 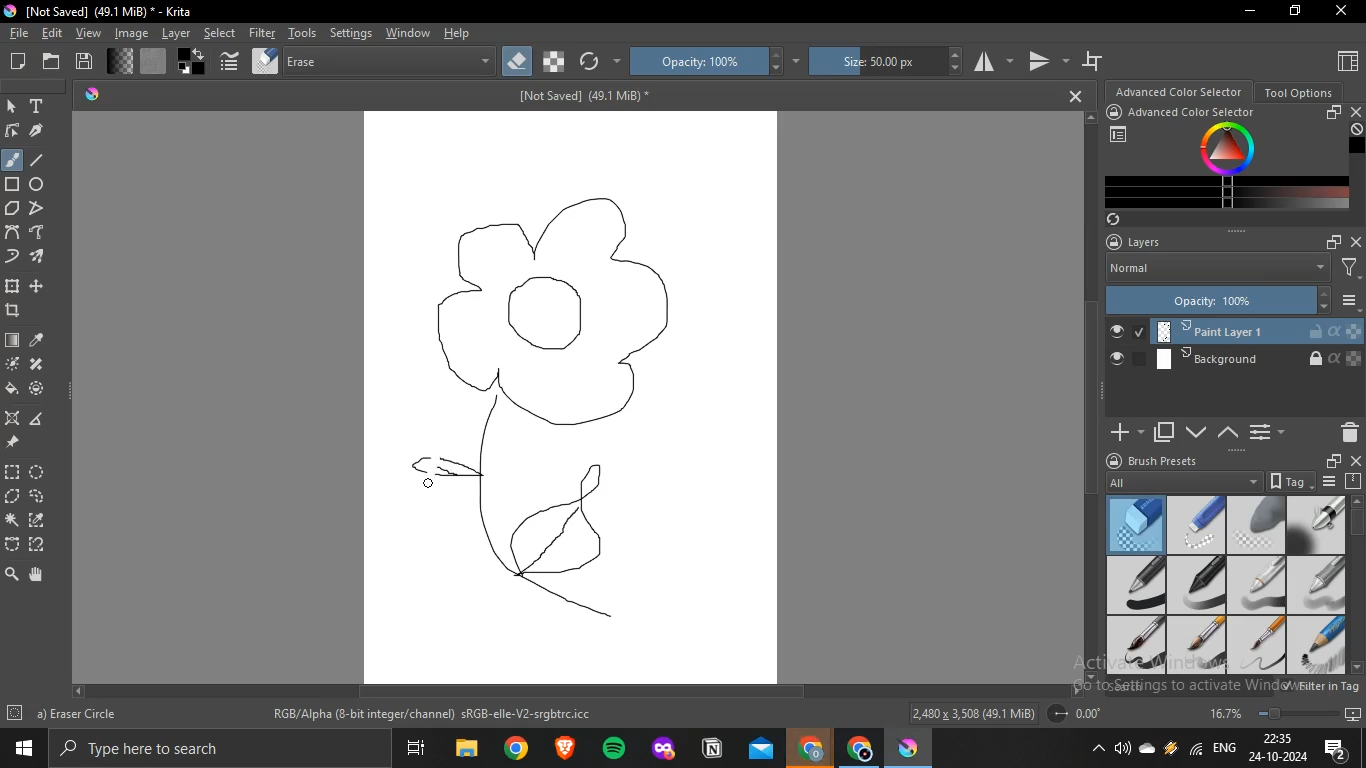 I want to click on reload original preset, so click(x=599, y=62).